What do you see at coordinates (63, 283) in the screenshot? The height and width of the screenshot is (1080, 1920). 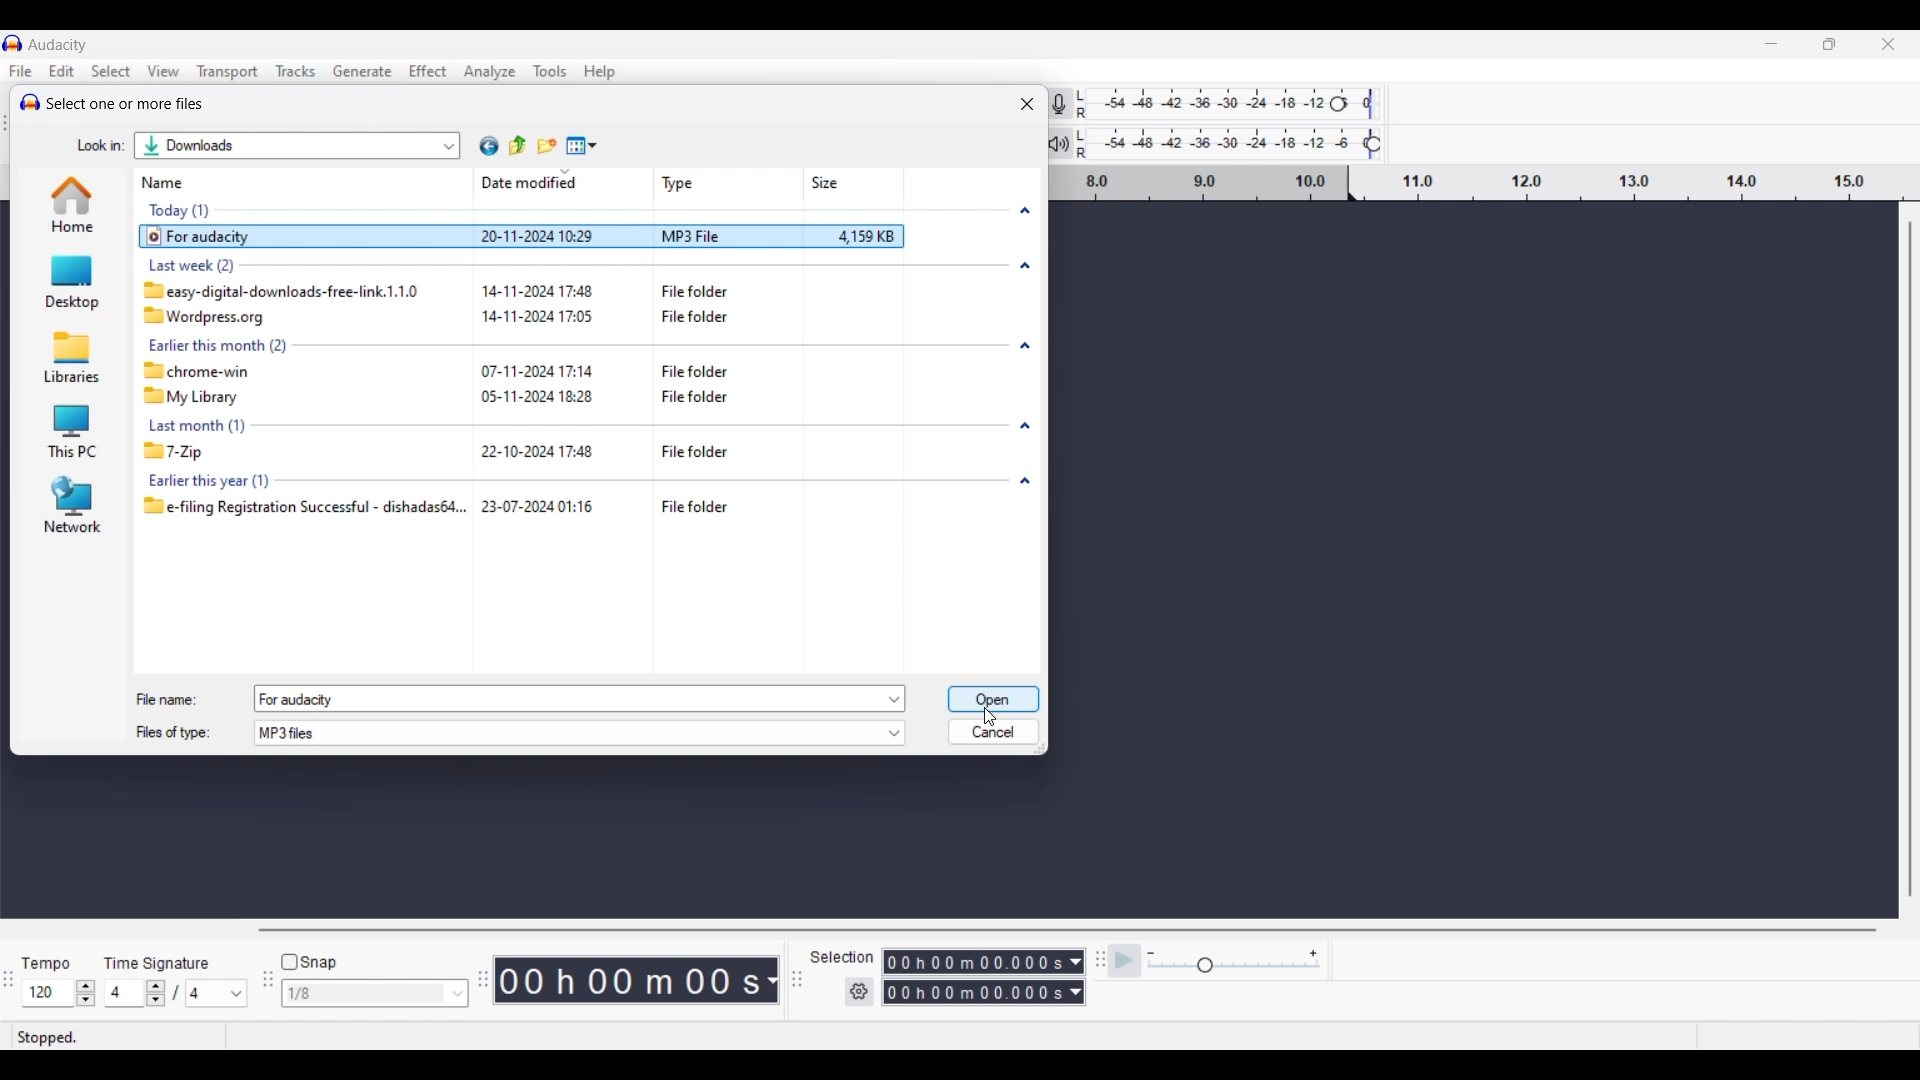 I see `Desktop` at bounding box center [63, 283].